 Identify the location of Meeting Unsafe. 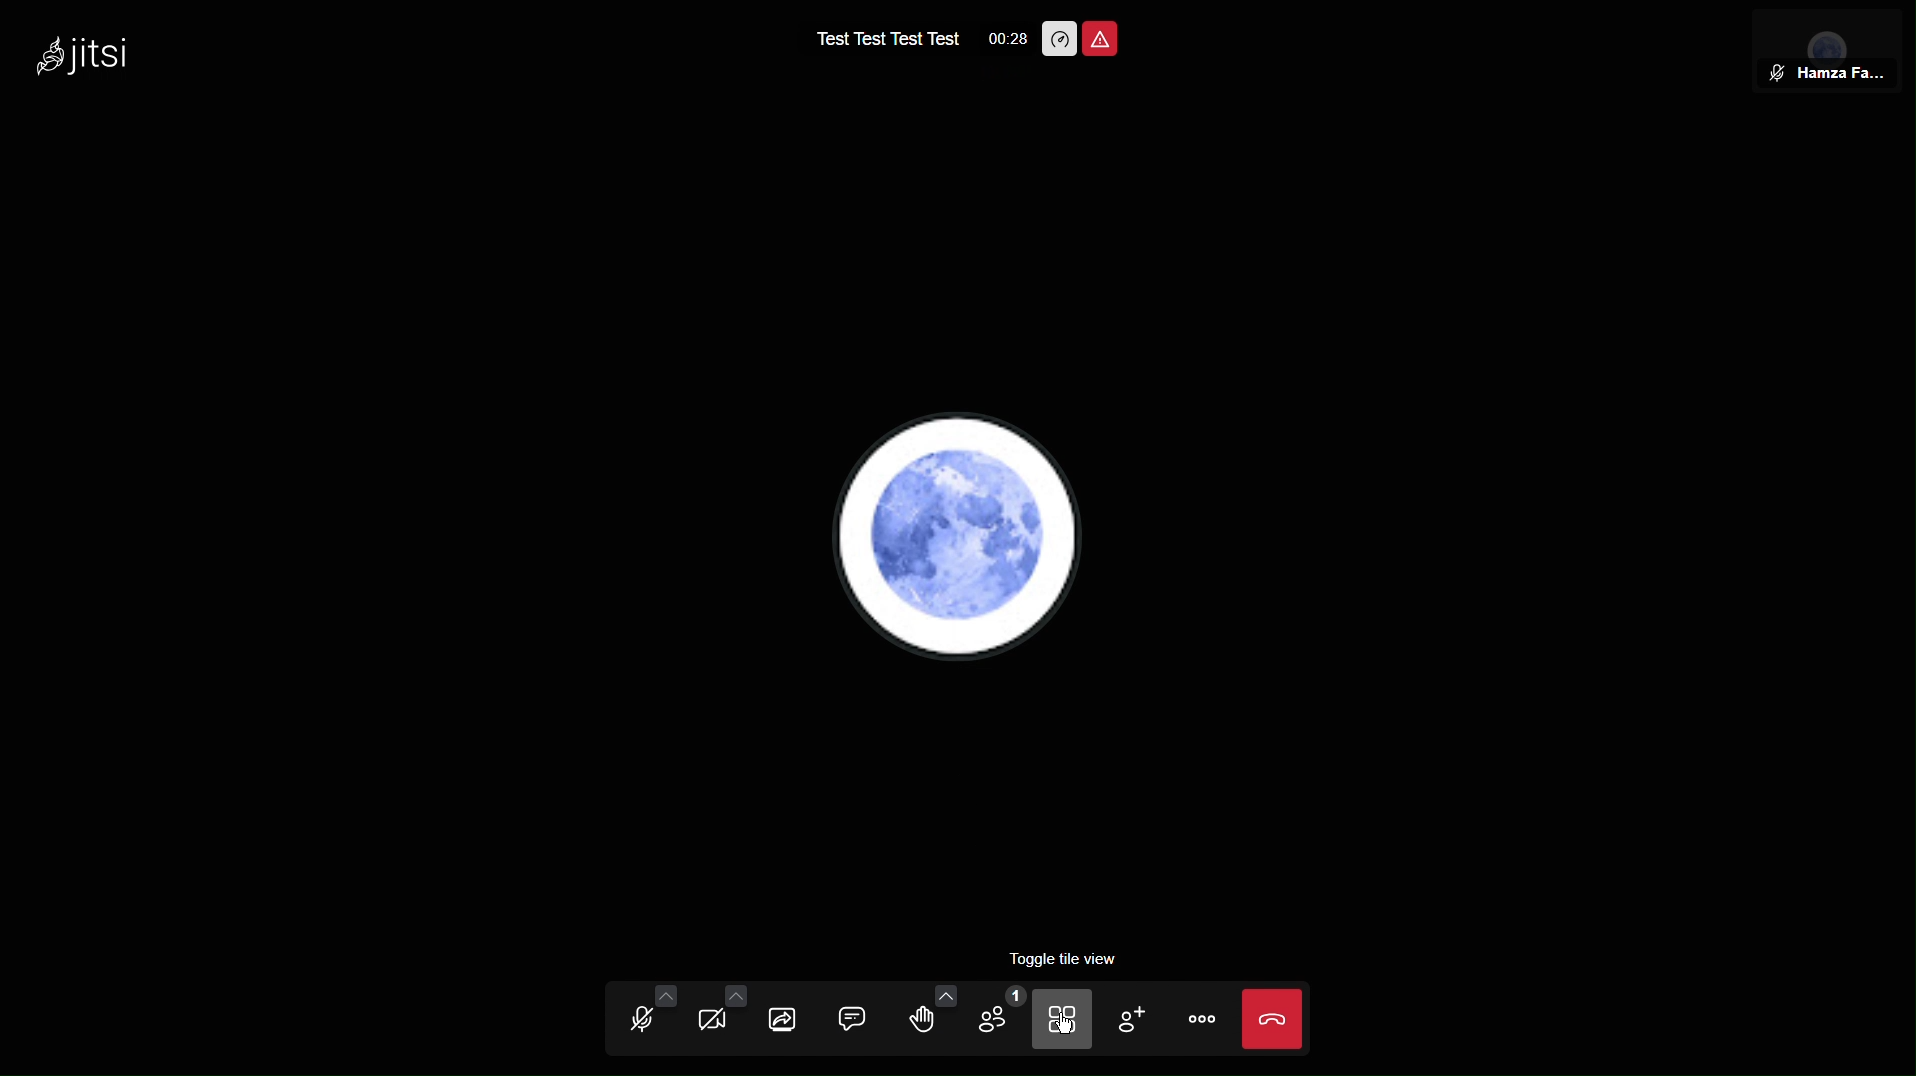
(1105, 38).